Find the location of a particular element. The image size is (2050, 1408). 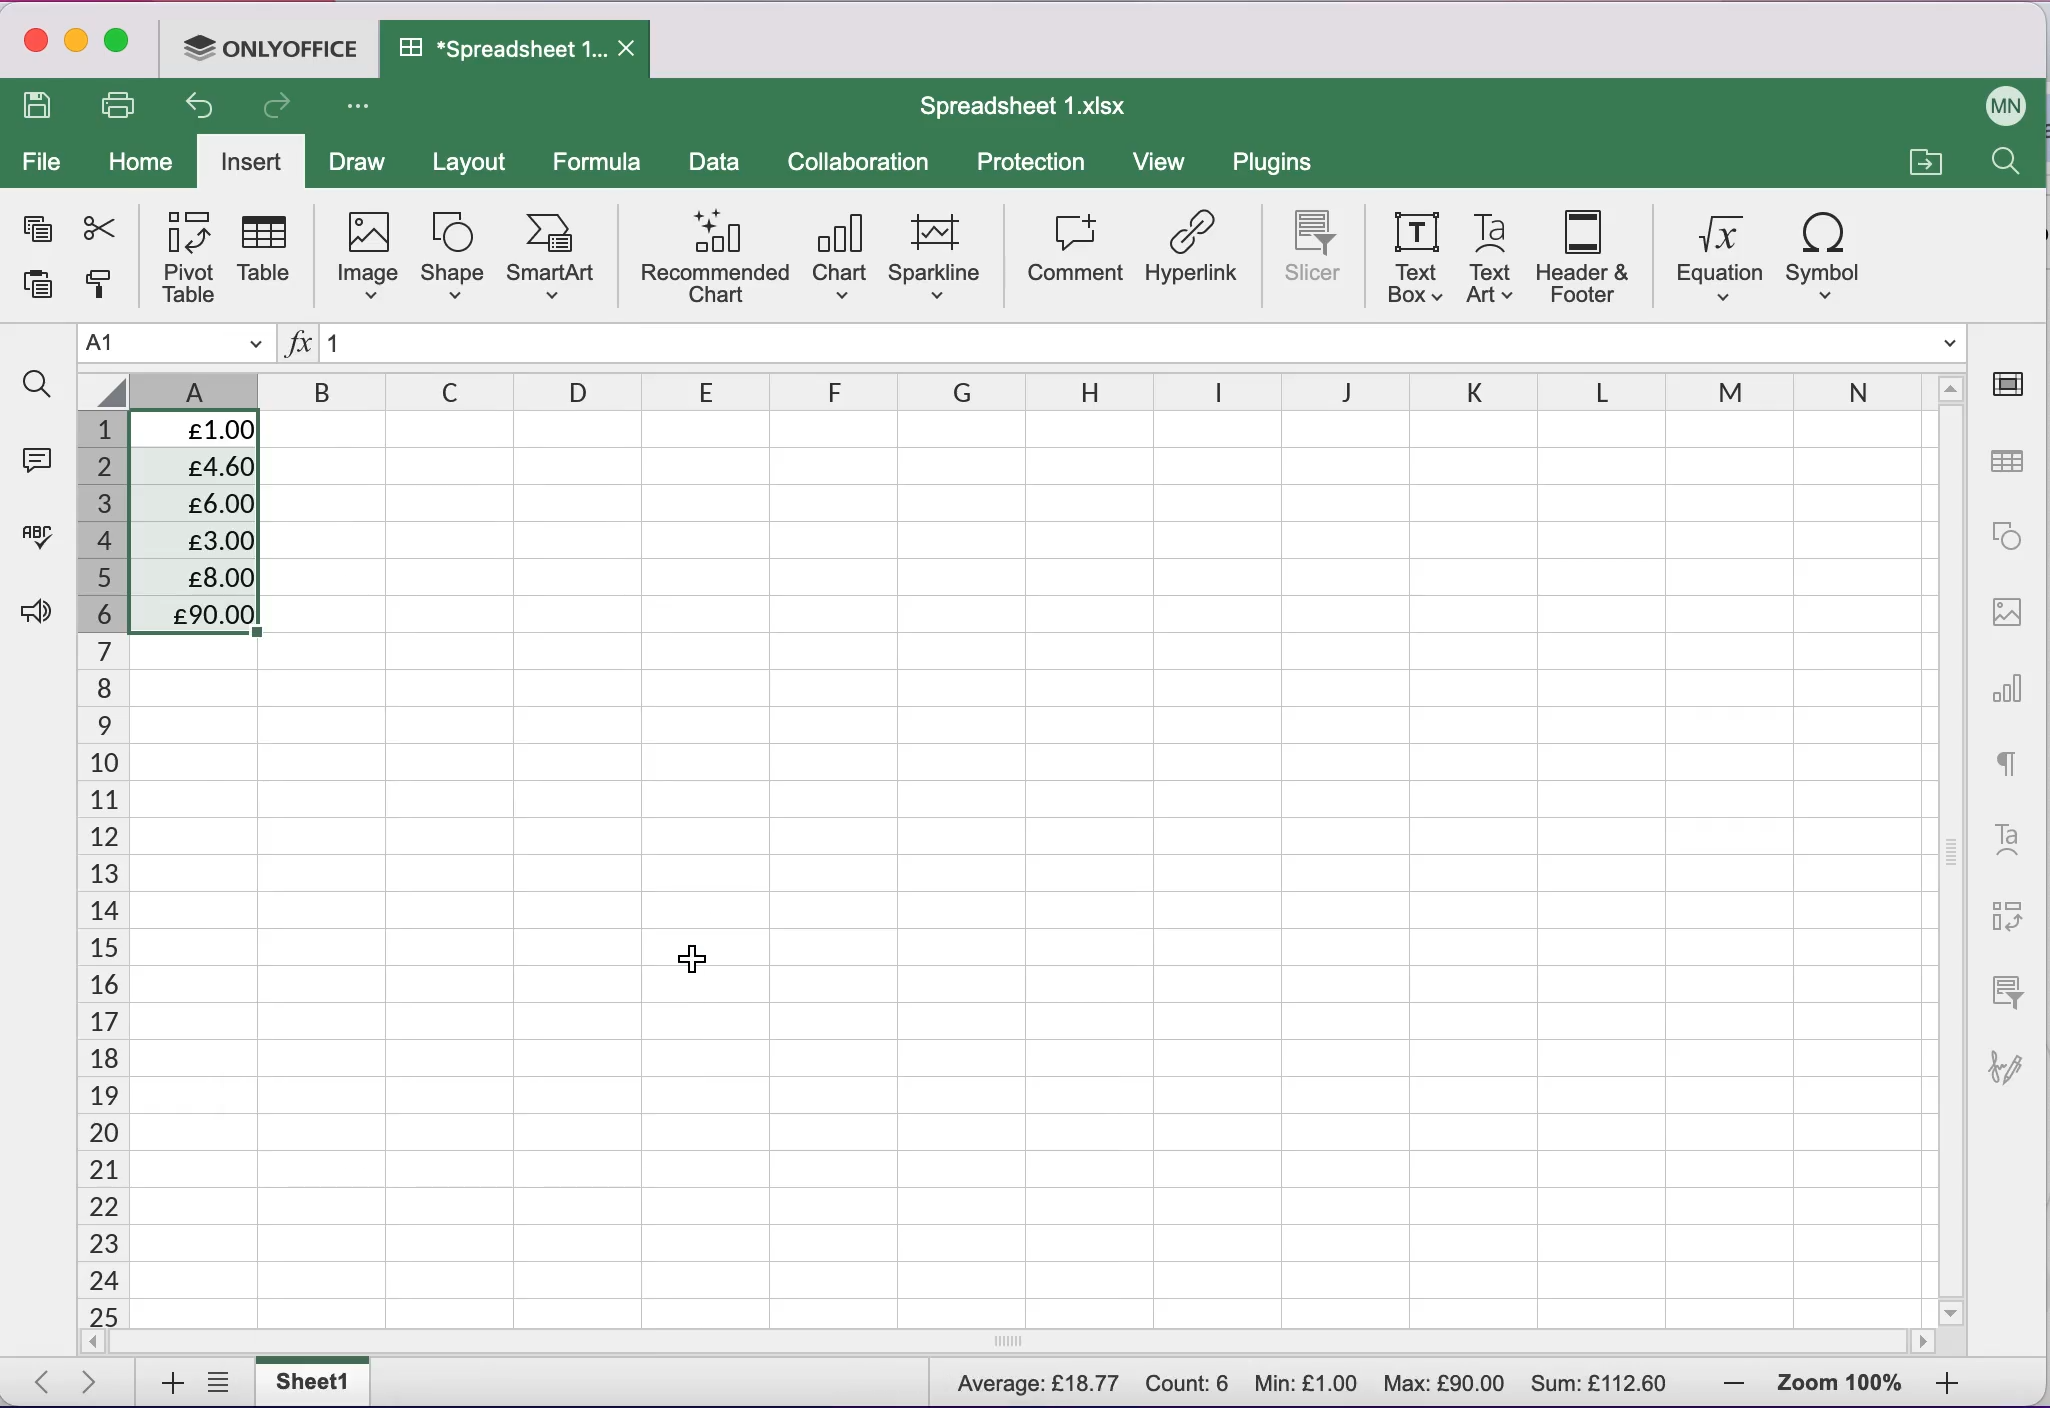

header and footer is located at coordinates (1582, 257).